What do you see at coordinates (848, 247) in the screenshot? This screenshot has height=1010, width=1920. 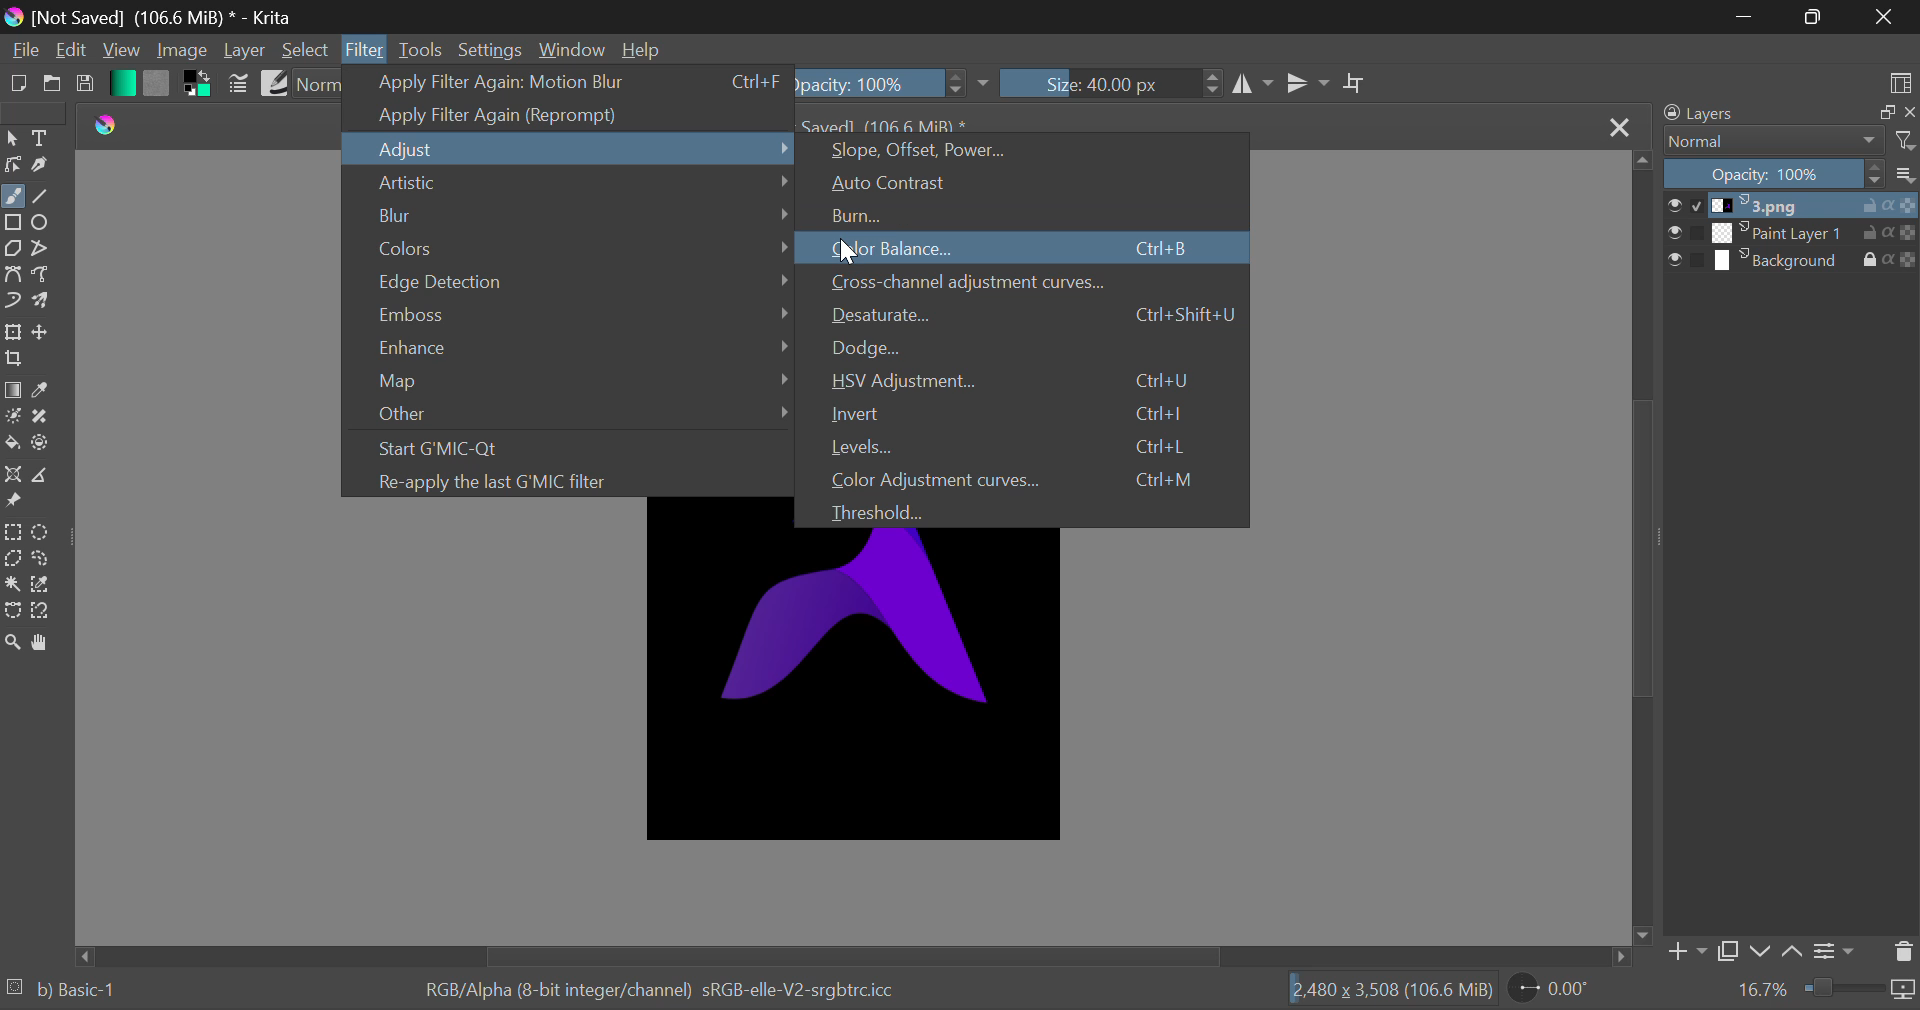 I see `Cursor on Color Balance` at bounding box center [848, 247].